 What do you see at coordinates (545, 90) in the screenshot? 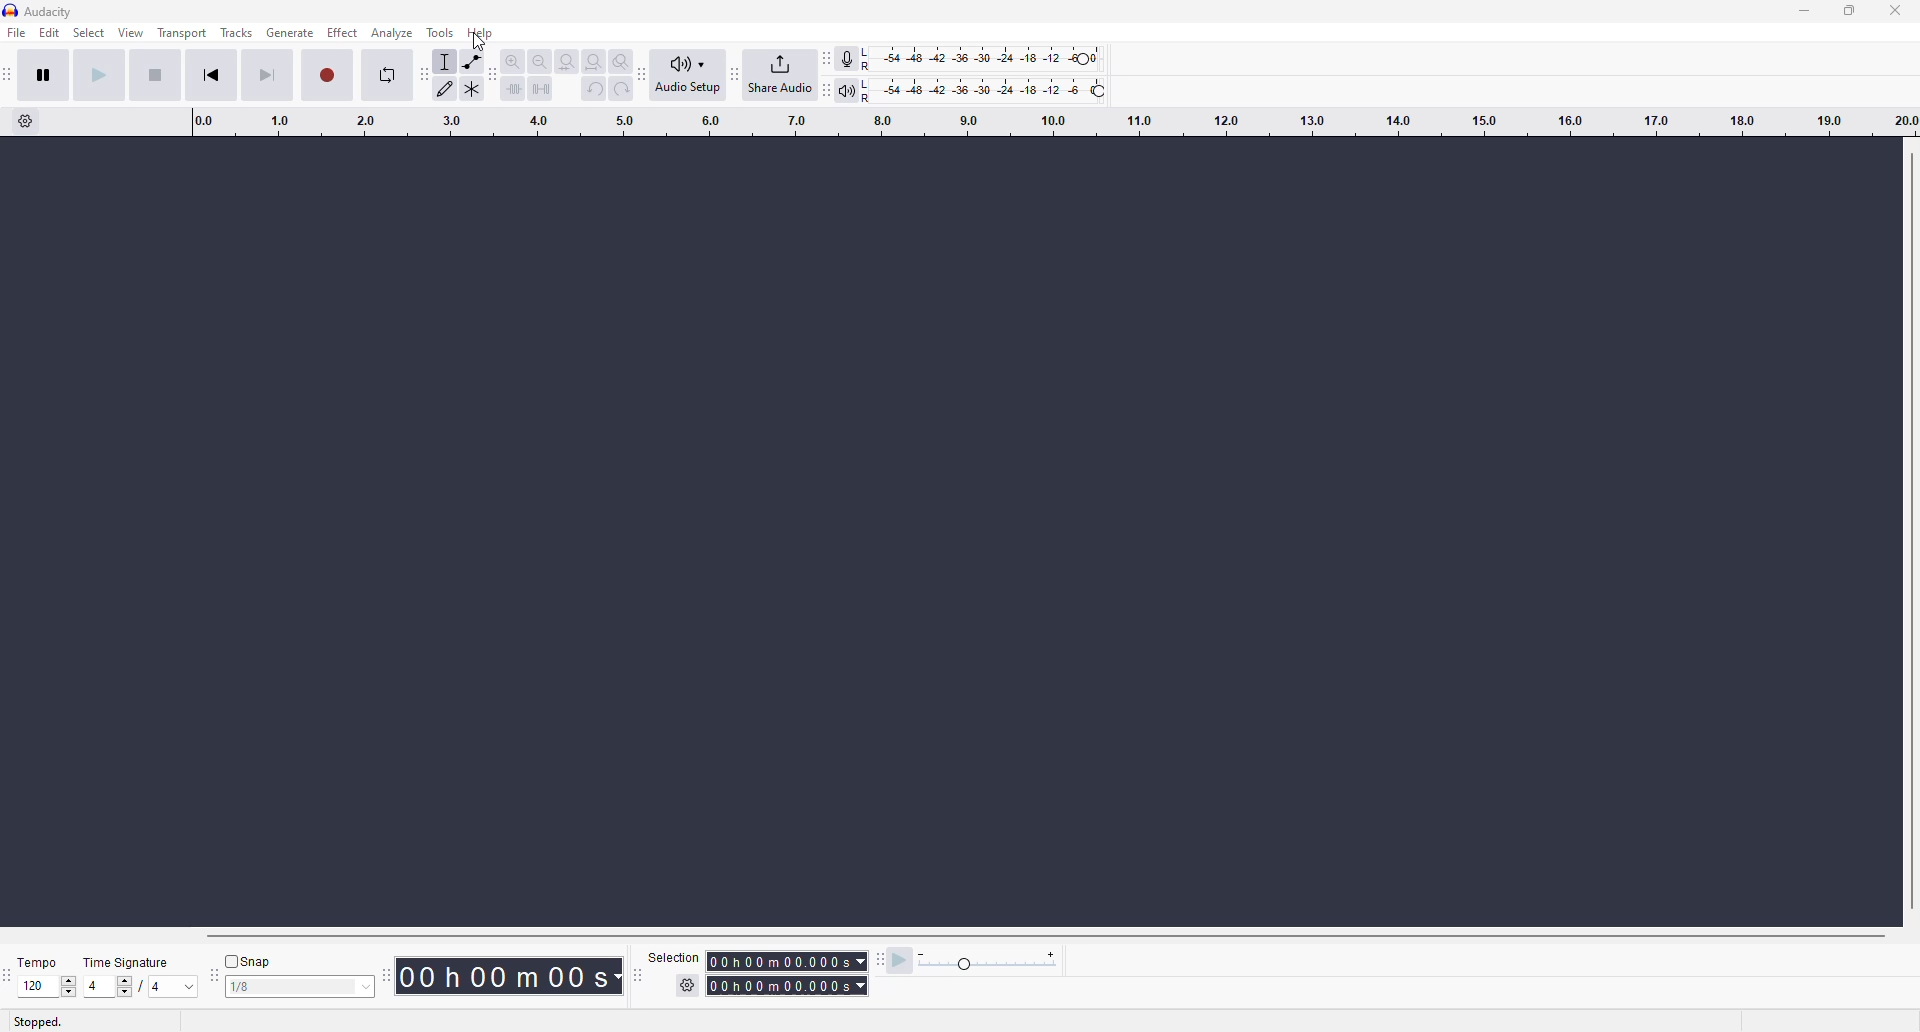
I see `silence audio selection` at bounding box center [545, 90].